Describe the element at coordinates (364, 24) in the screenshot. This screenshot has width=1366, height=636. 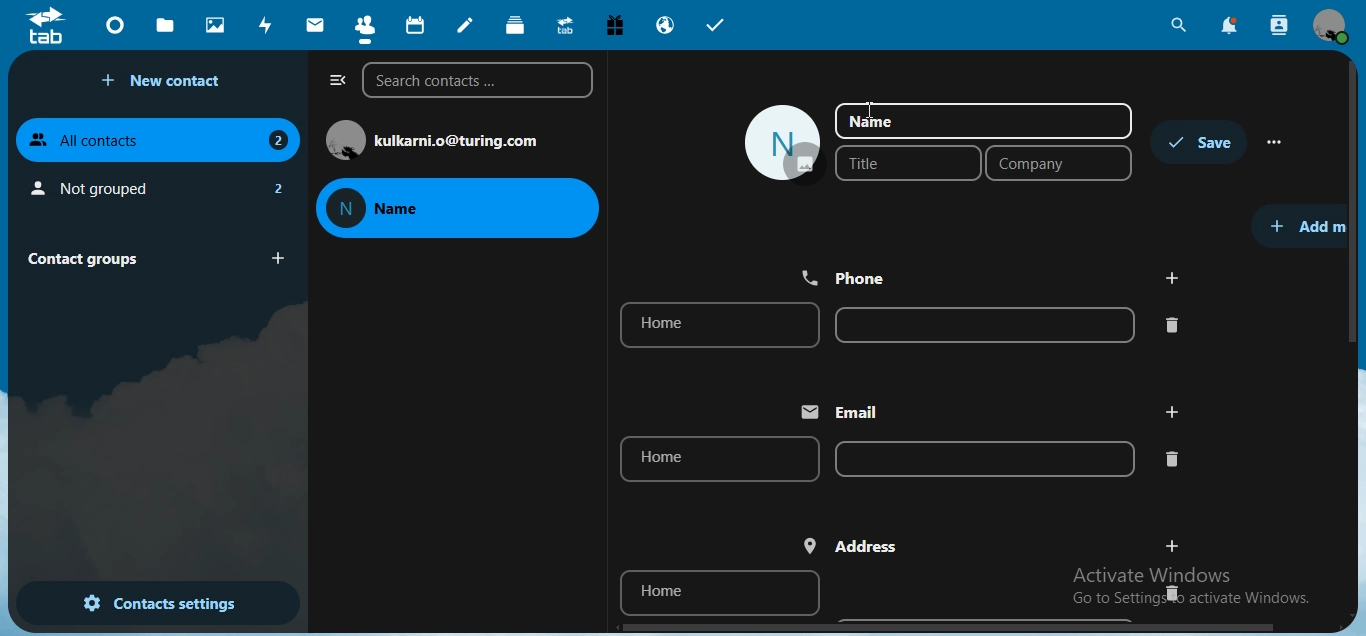
I see `contact` at that location.